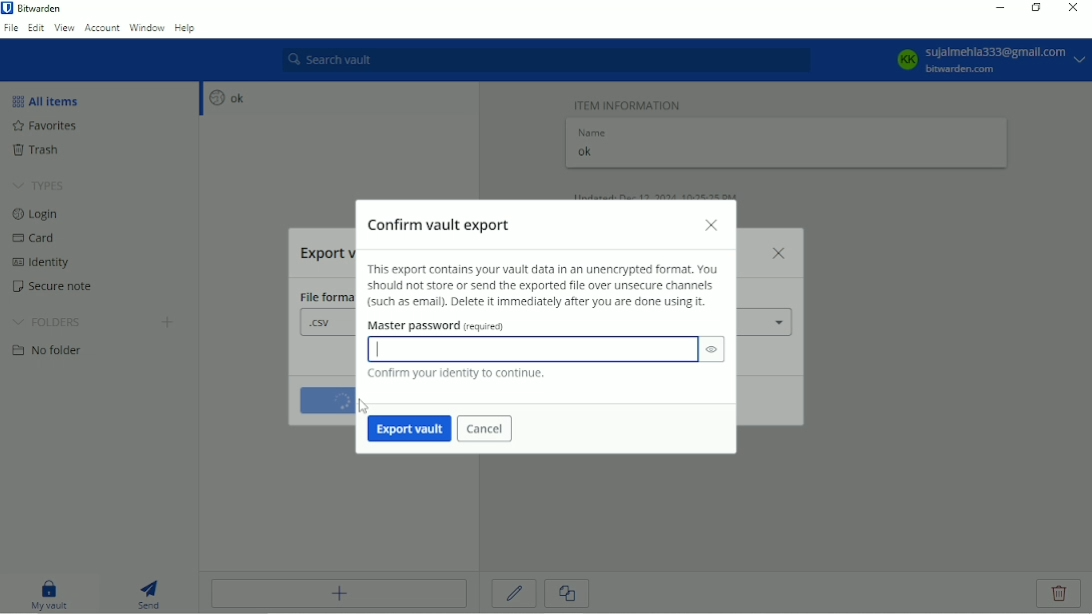 Image resolution: width=1092 pixels, height=614 pixels. What do you see at coordinates (593, 145) in the screenshot?
I see `Name ok` at bounding box center [593, 145].